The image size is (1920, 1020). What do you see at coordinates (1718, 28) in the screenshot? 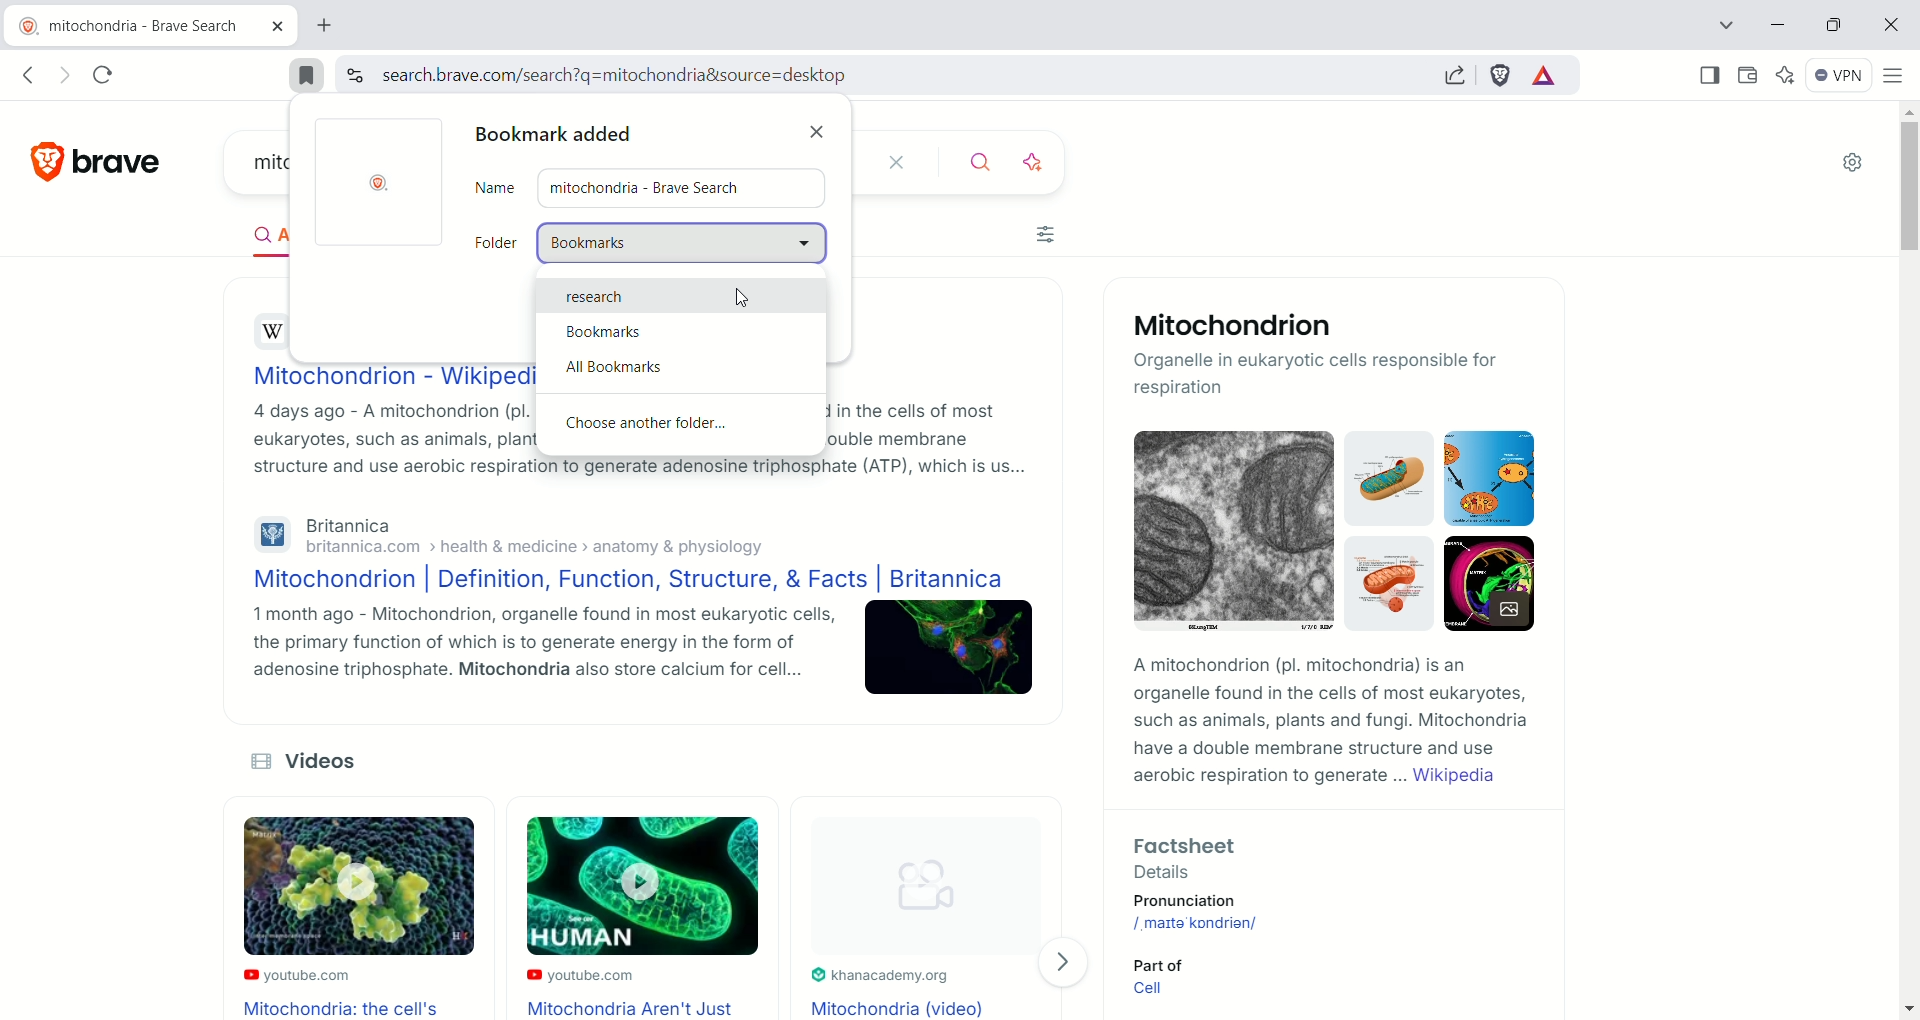
I see `search tab` at bounding box center [1718, 28].